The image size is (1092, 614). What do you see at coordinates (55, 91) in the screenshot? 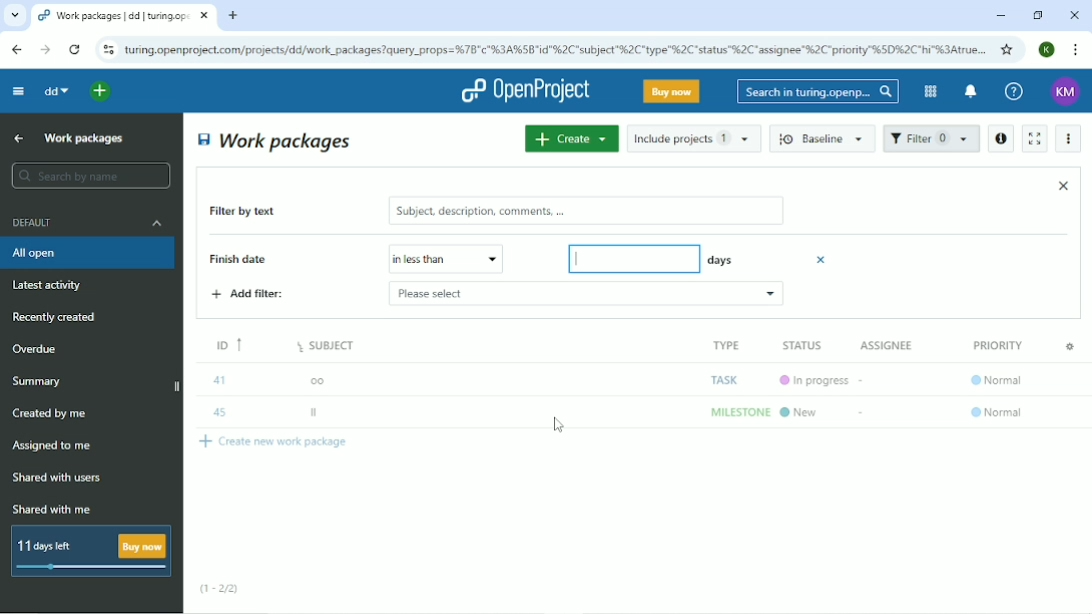
I see `dd` at bounding box center [55, 91].